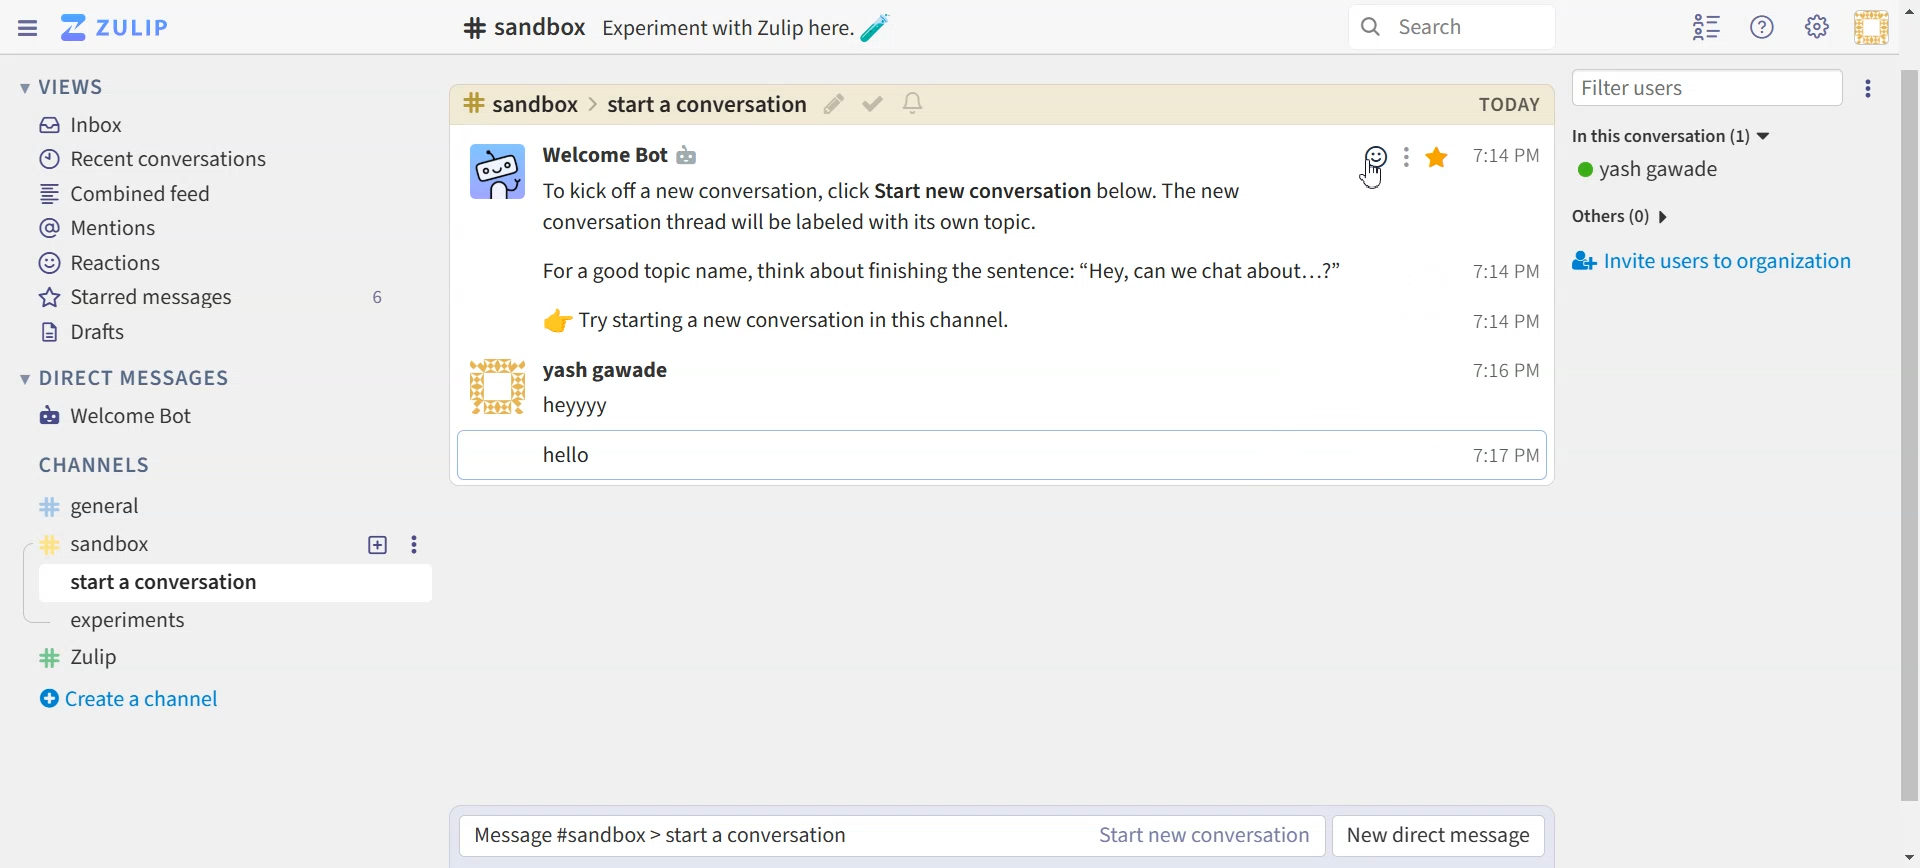 This screenshot has width=1920, height=868. Describe the element at coordinates (137, 699) in the screenshot. I see `Create a channel` at that location.